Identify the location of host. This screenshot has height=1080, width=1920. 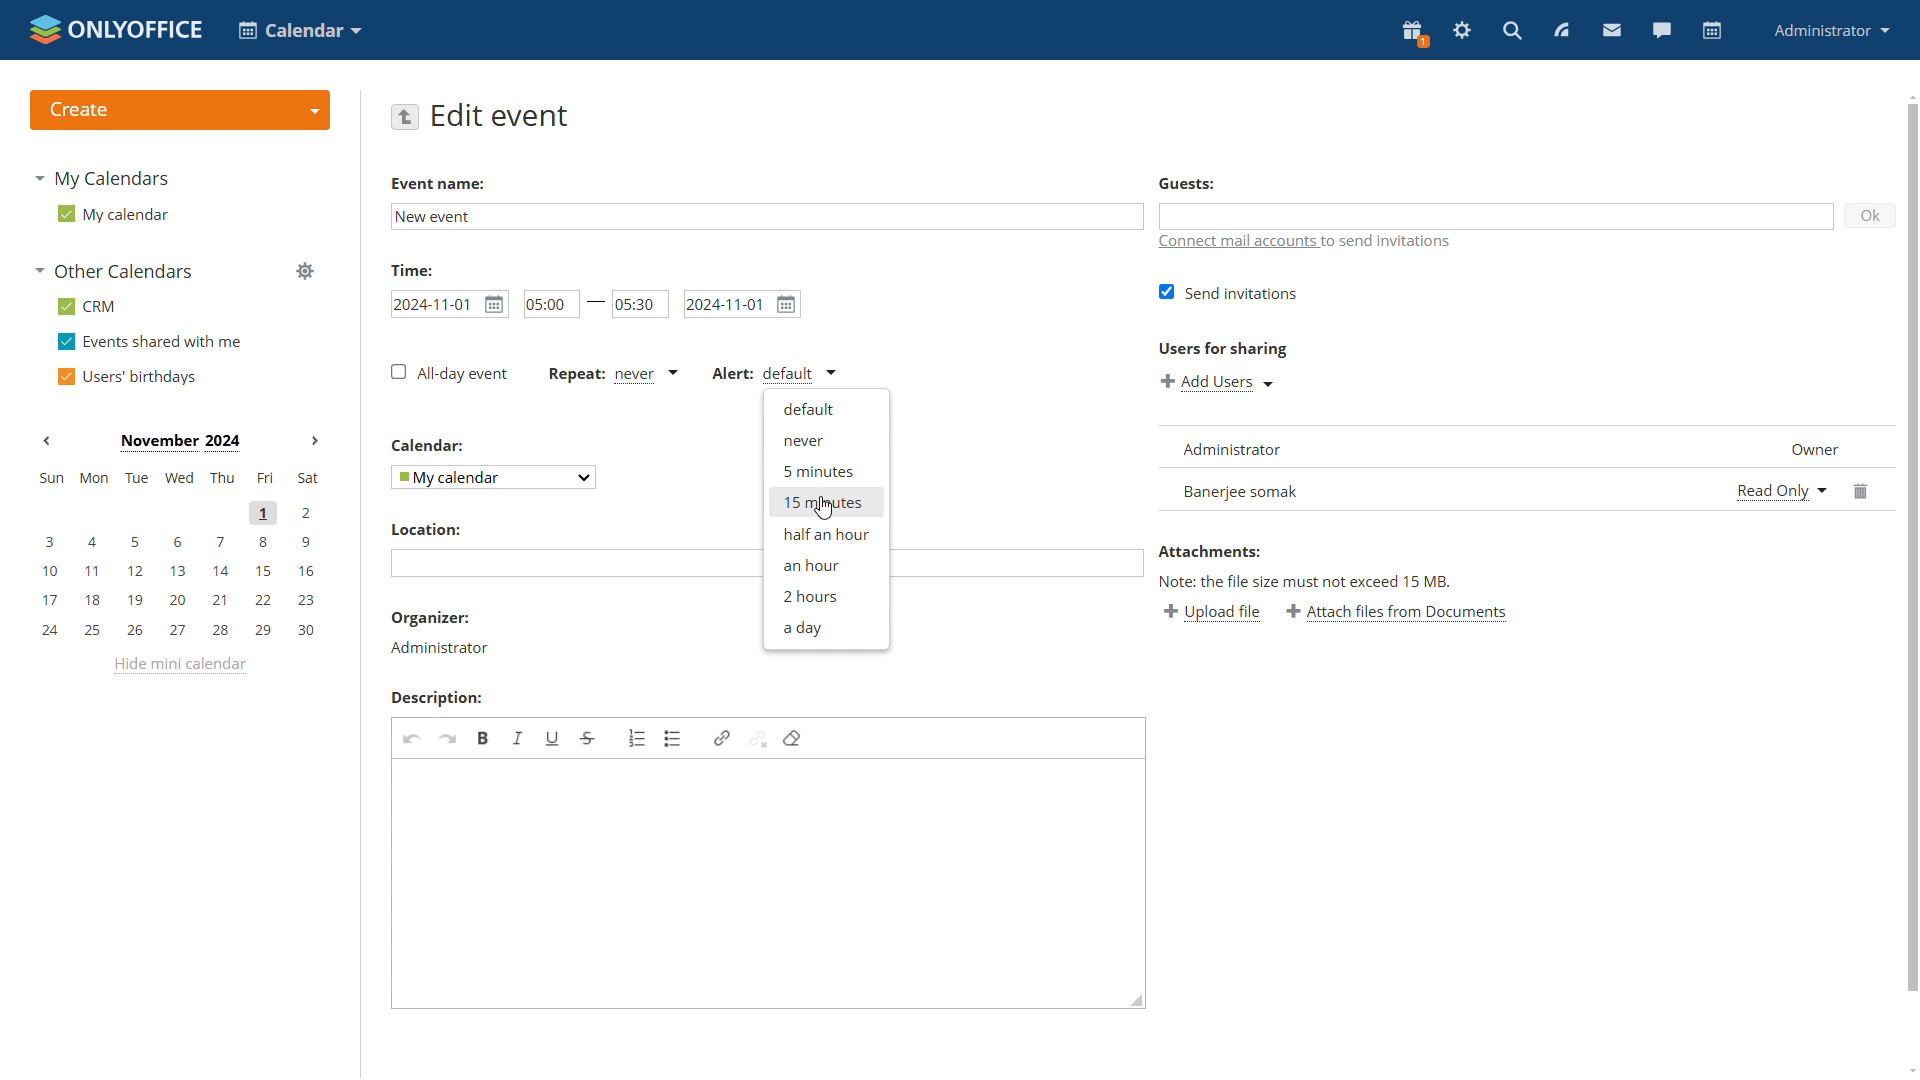
(439, 648).